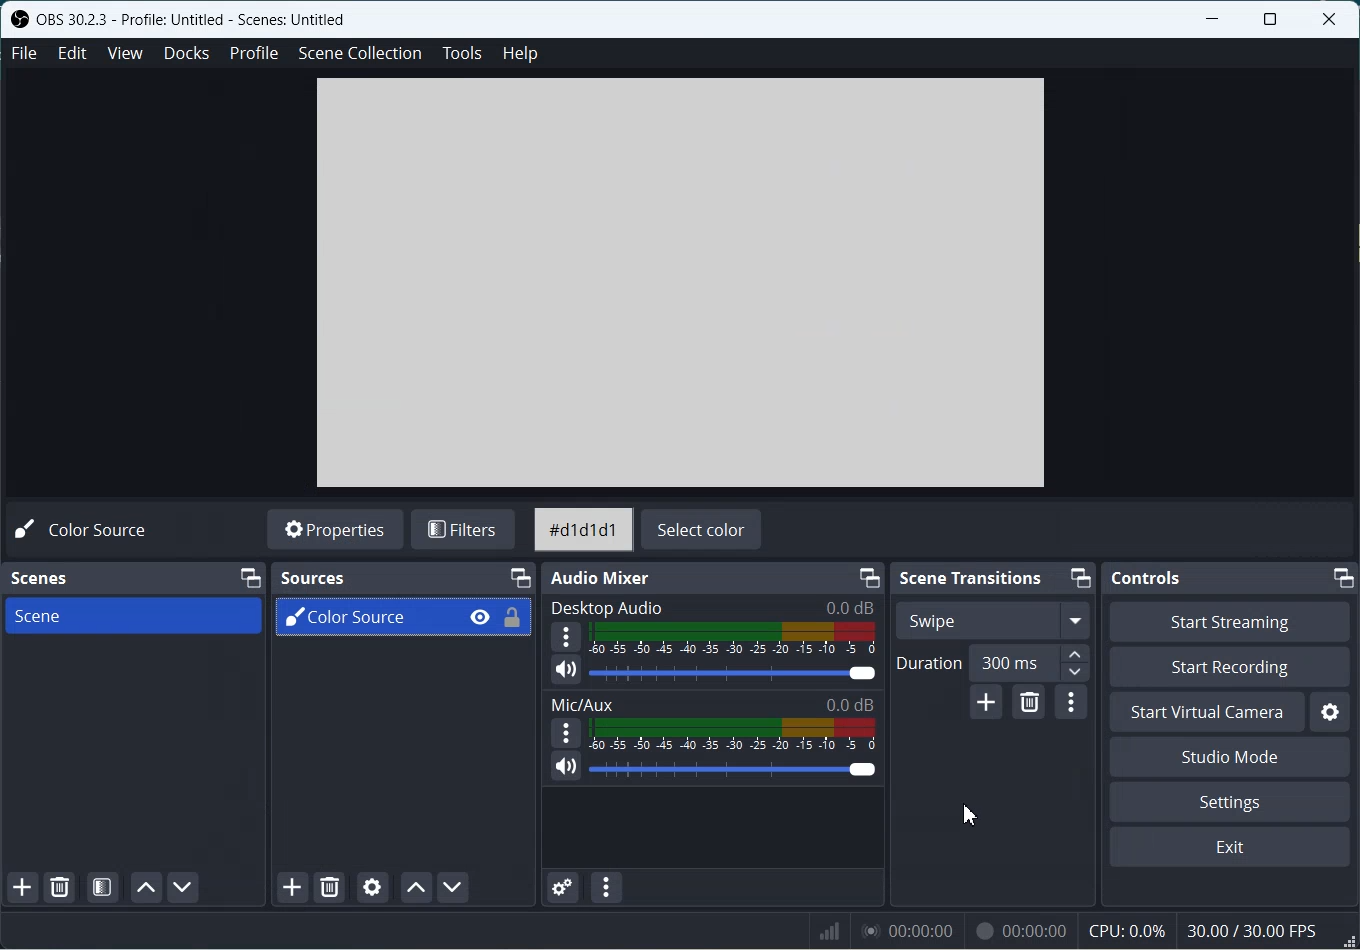 The width and height of the screenshot is (1360, 950). Describe the element at coordinates (1125, 930) in the screenshot. I see `CPU: 0.0%` at that location.